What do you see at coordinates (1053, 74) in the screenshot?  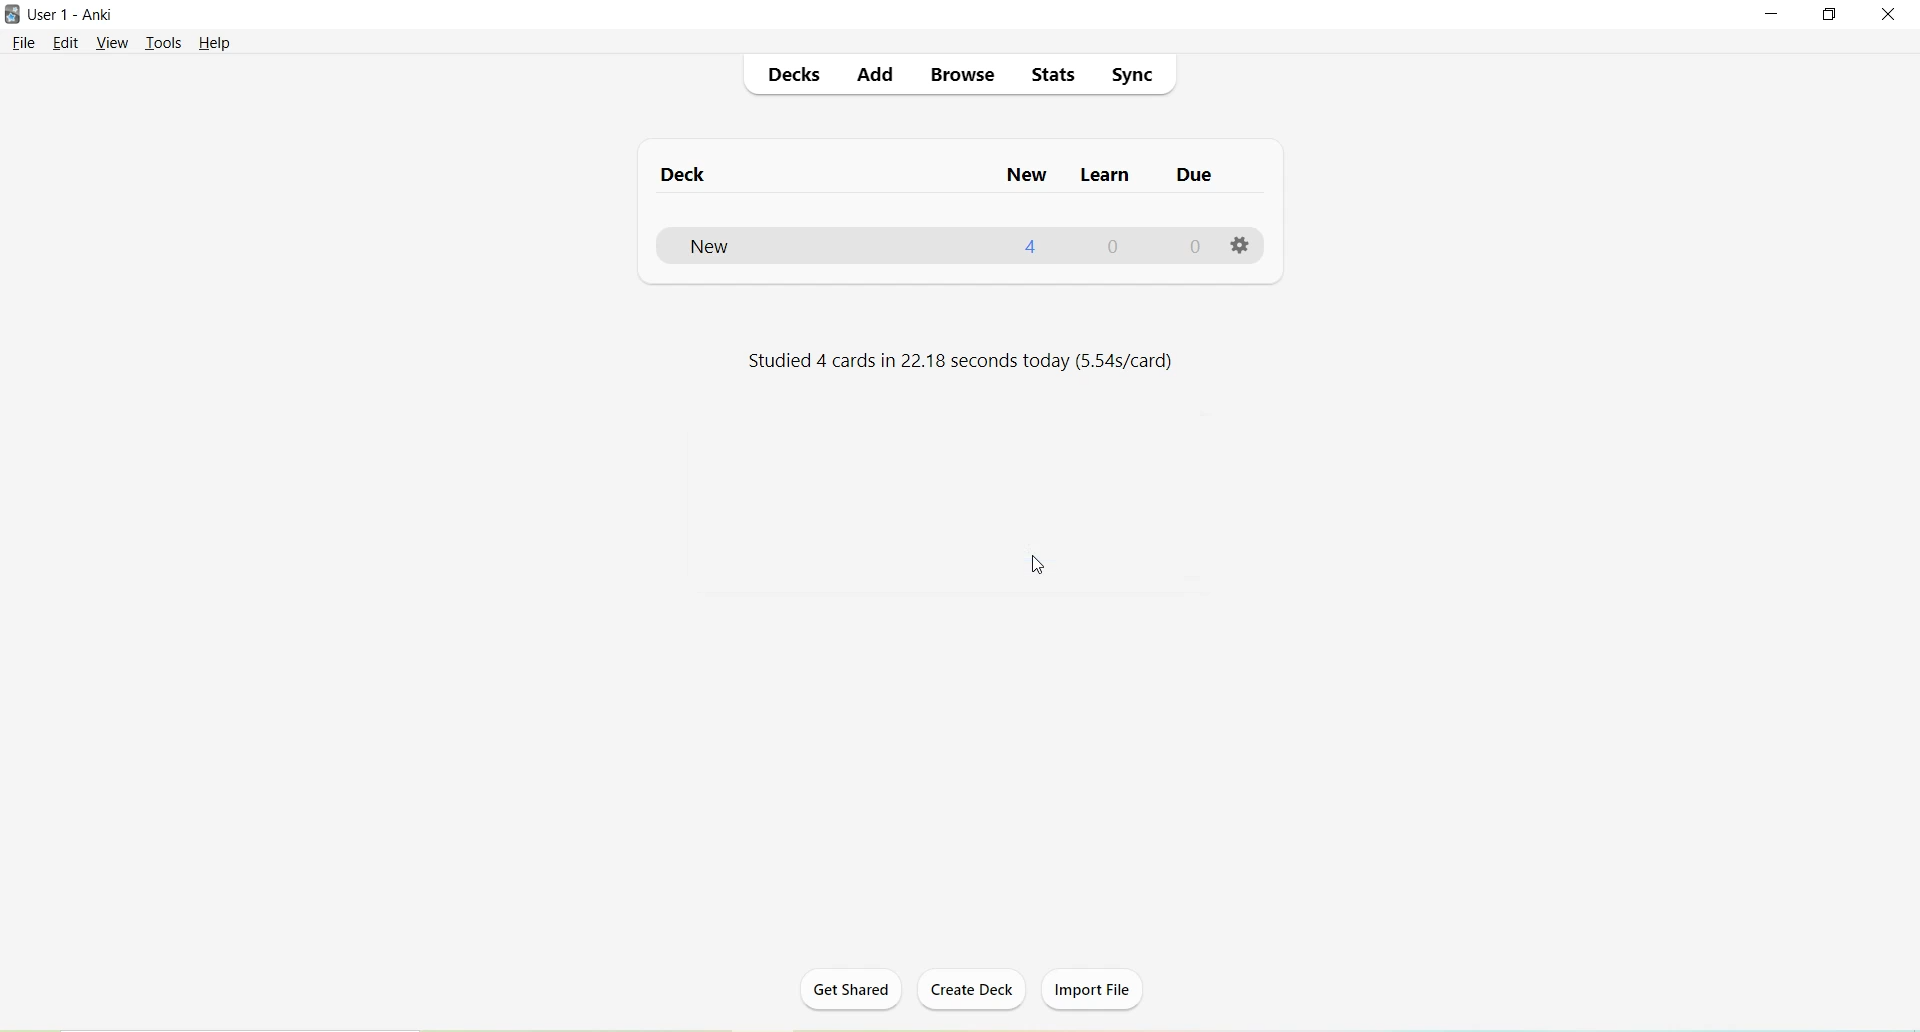 I see `Stats` at bounding box center [1053, 74].